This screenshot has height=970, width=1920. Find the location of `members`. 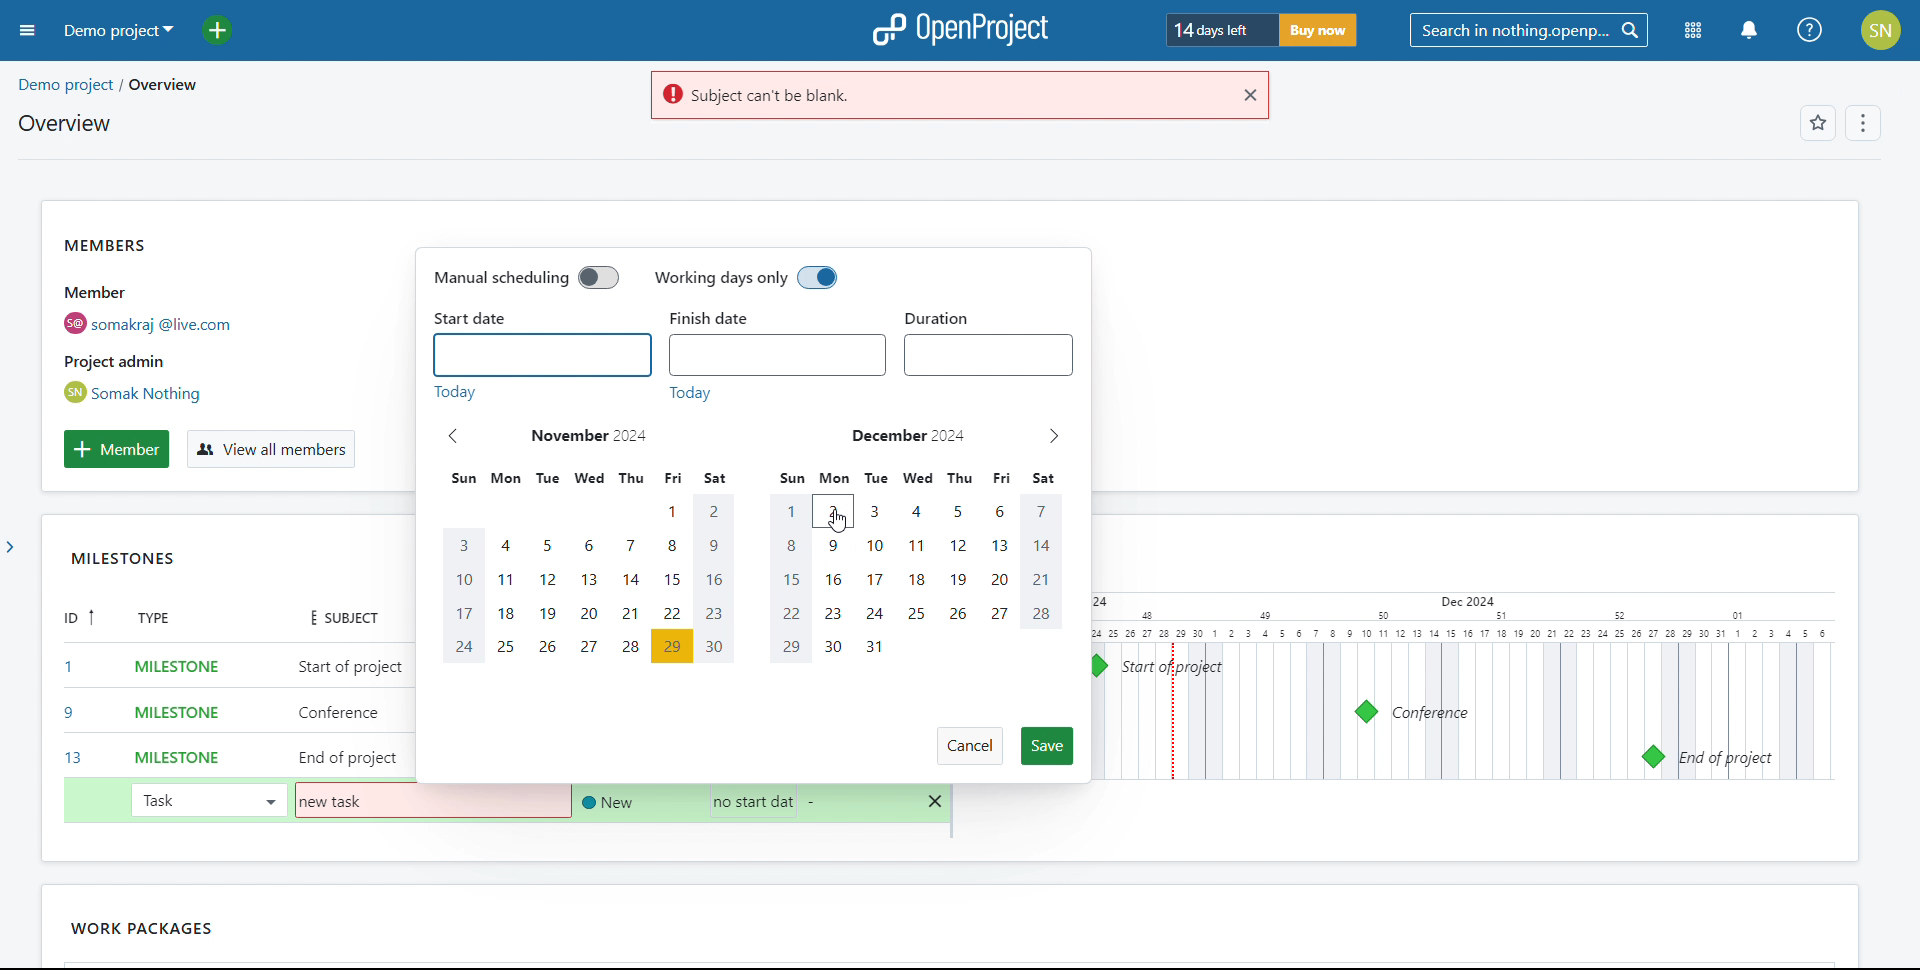

members is located at coordinates (184, 319).